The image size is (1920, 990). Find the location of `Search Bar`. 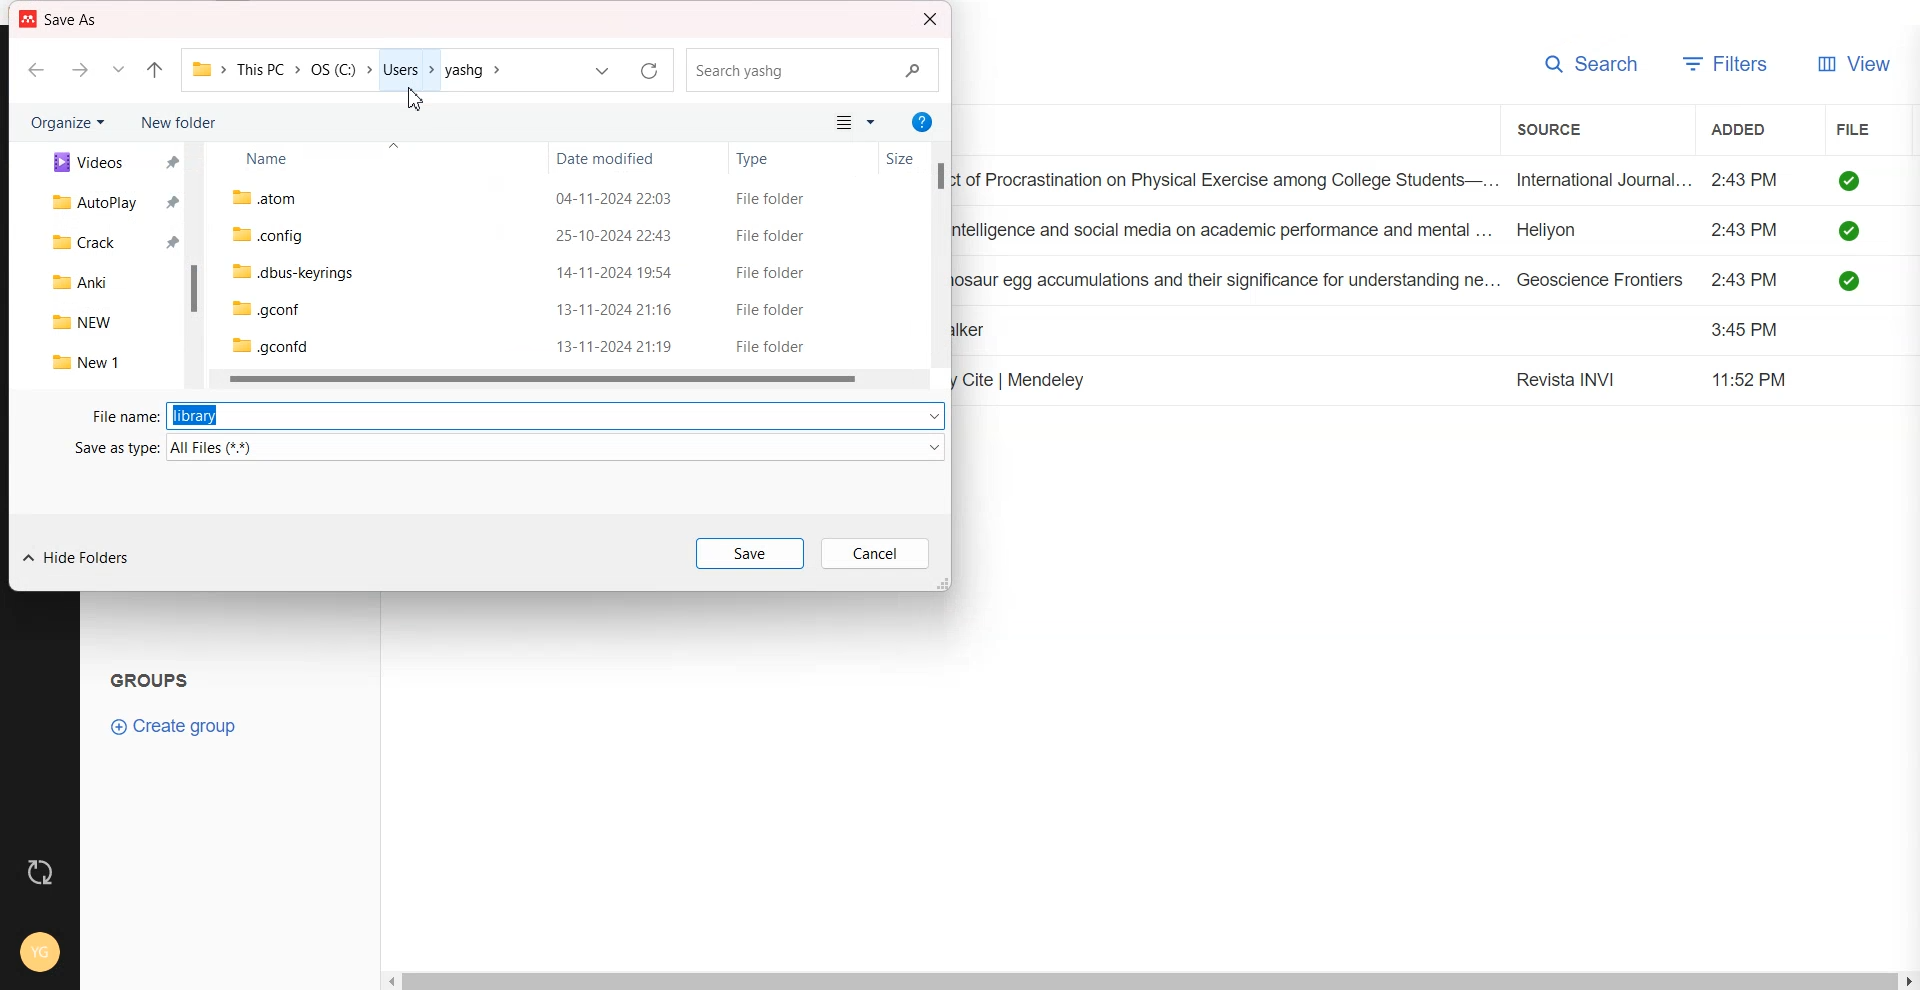

Search Bar is located at coordinates (812, 70).